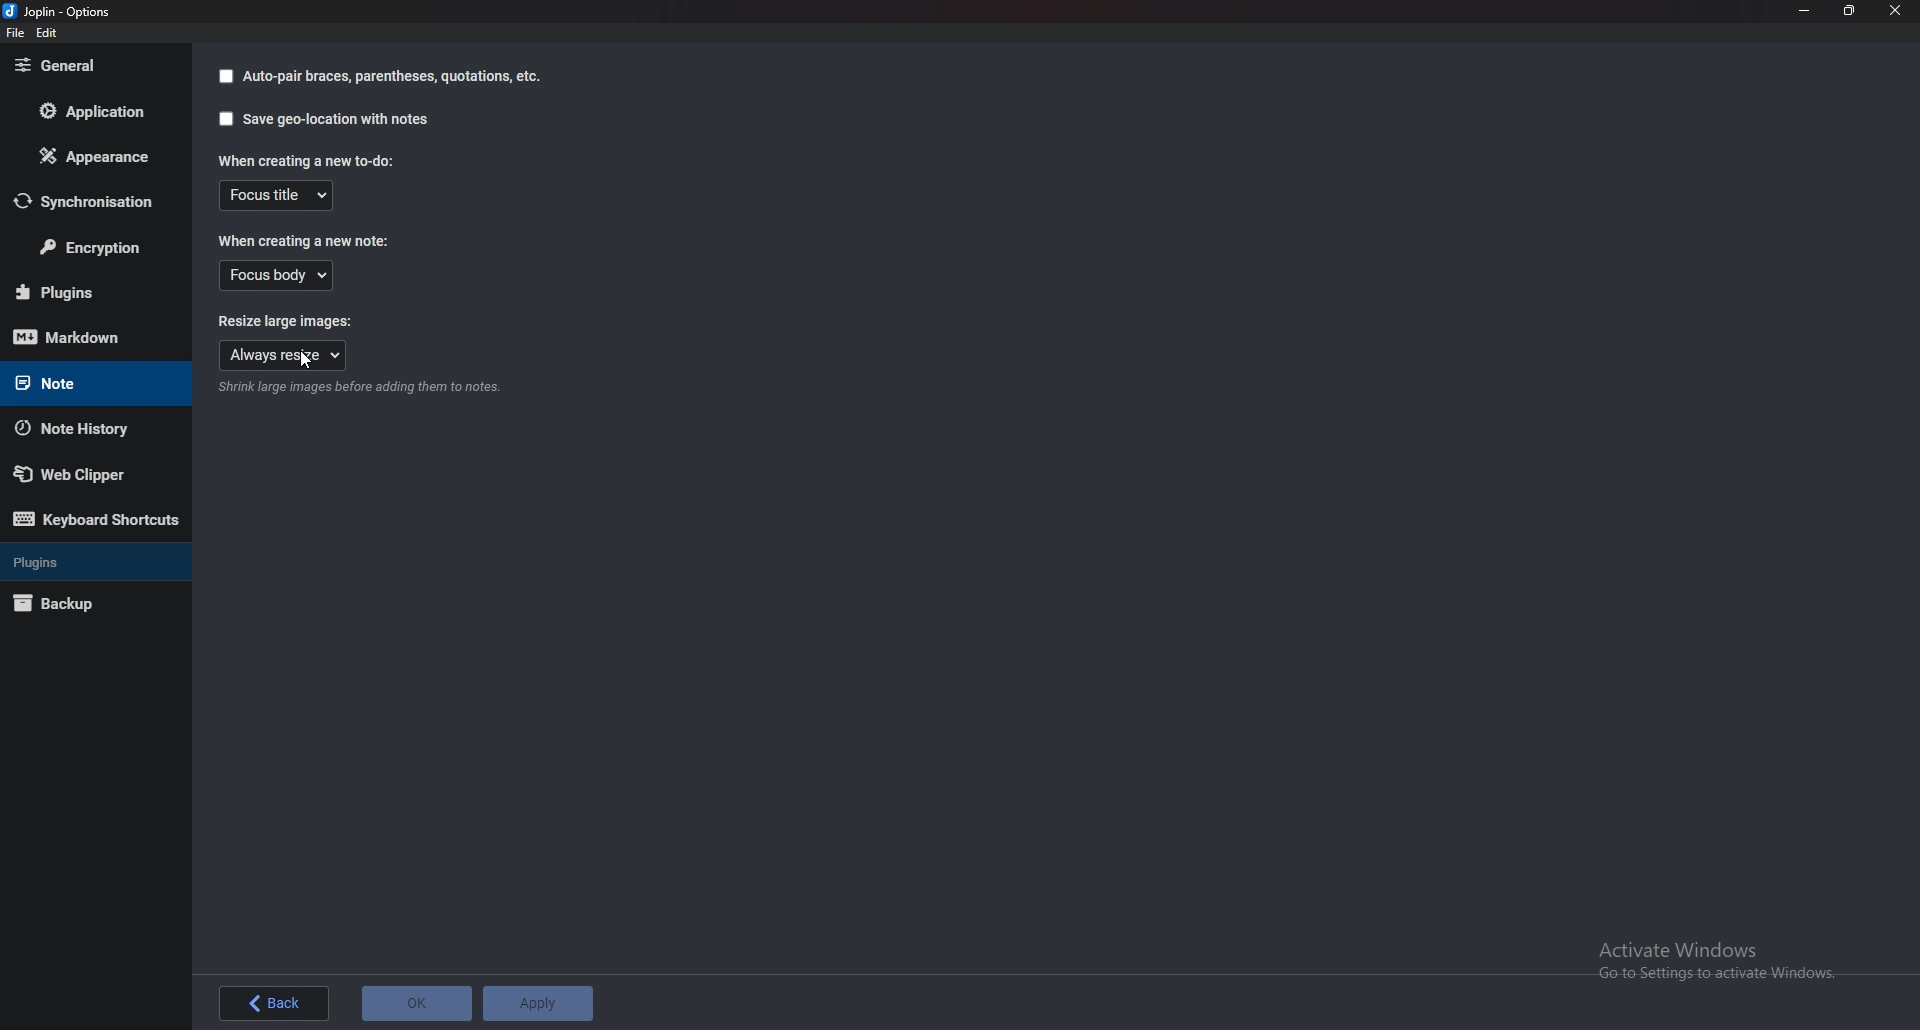  Describe the element at coordinates (88, 115) in the screenshot. I see `Application` at that location.